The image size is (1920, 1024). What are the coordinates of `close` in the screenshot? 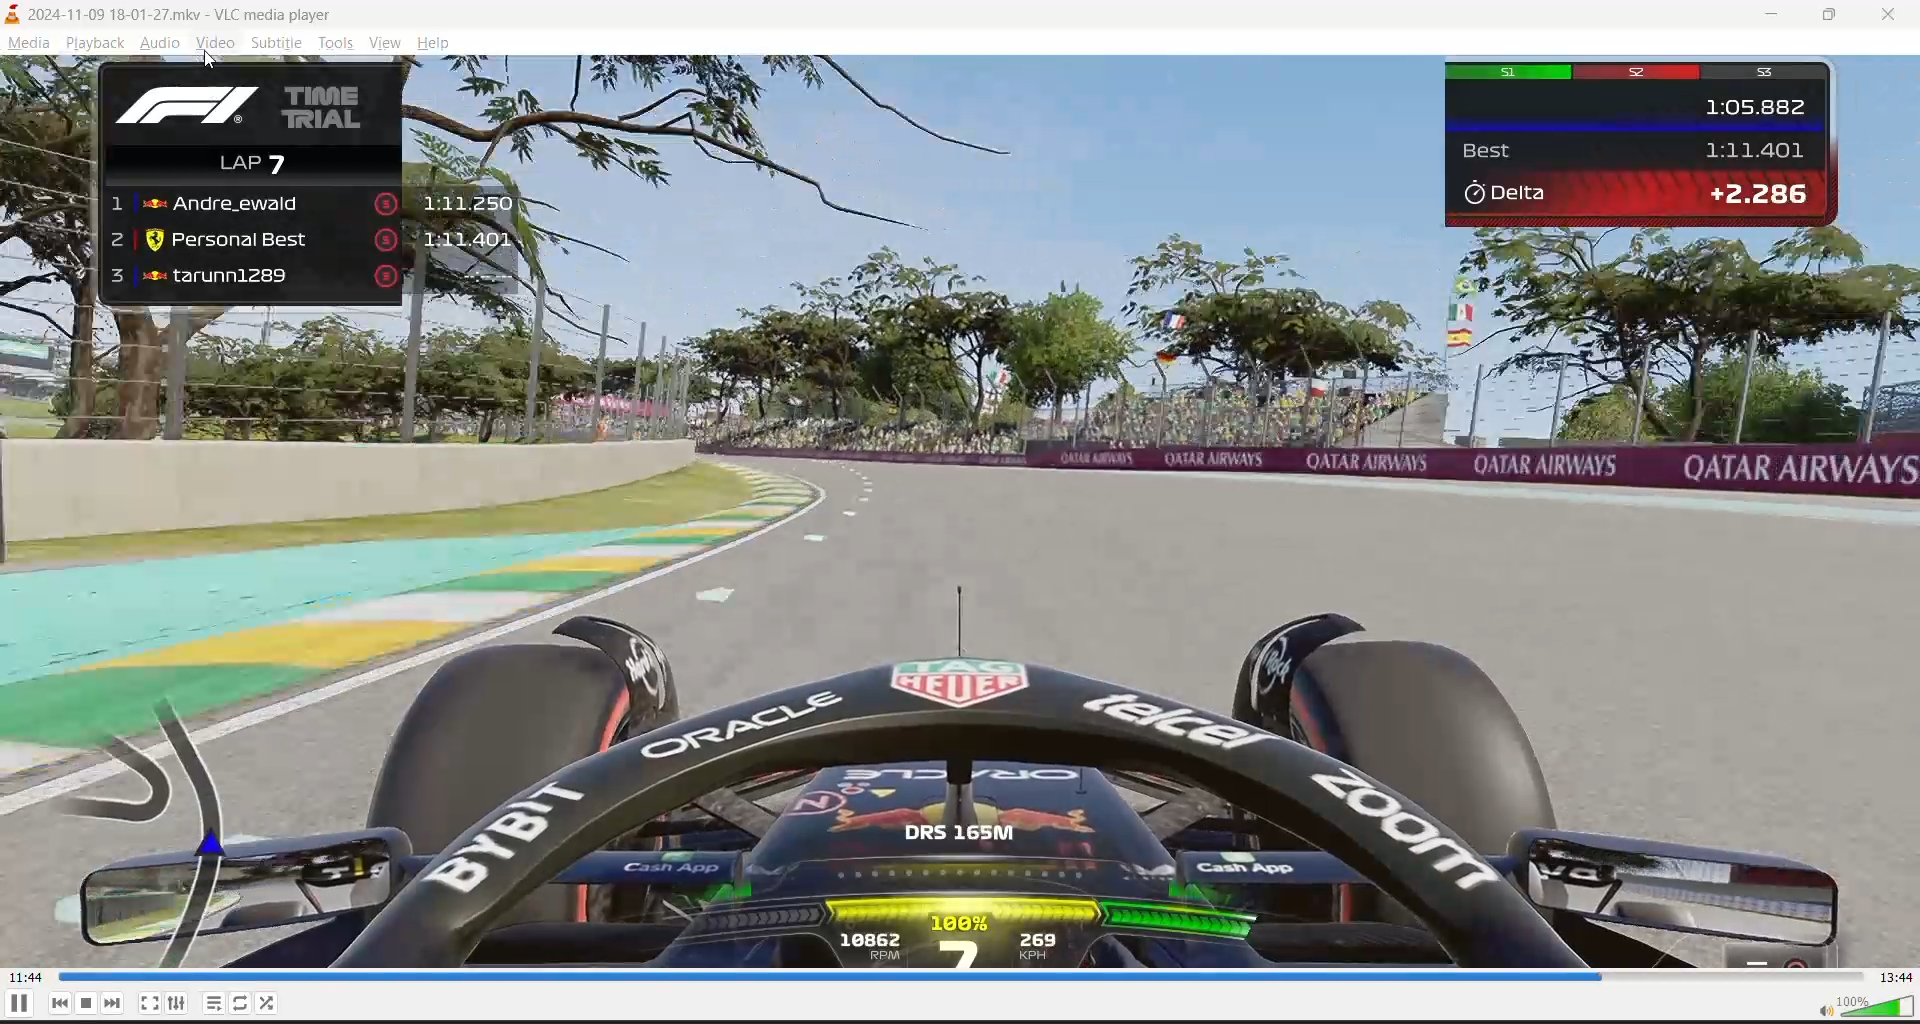 It's located at (1896, 15).